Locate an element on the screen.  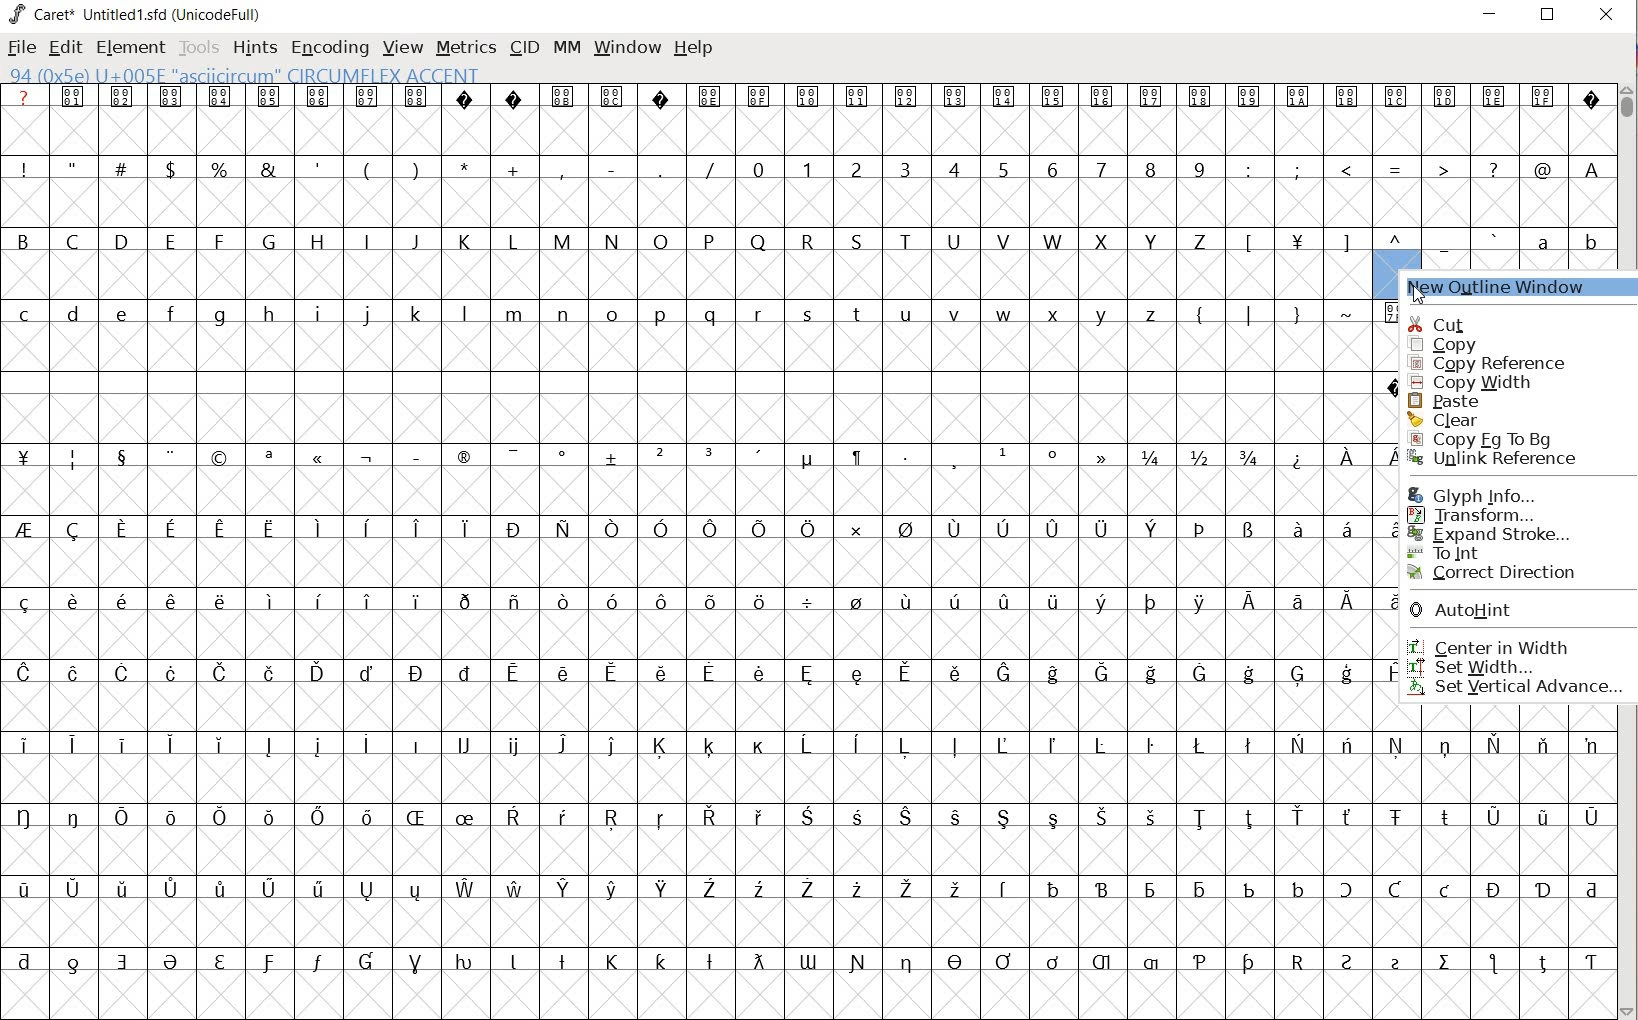
copy Fg to Bg is located at coordinates (1495, 439).